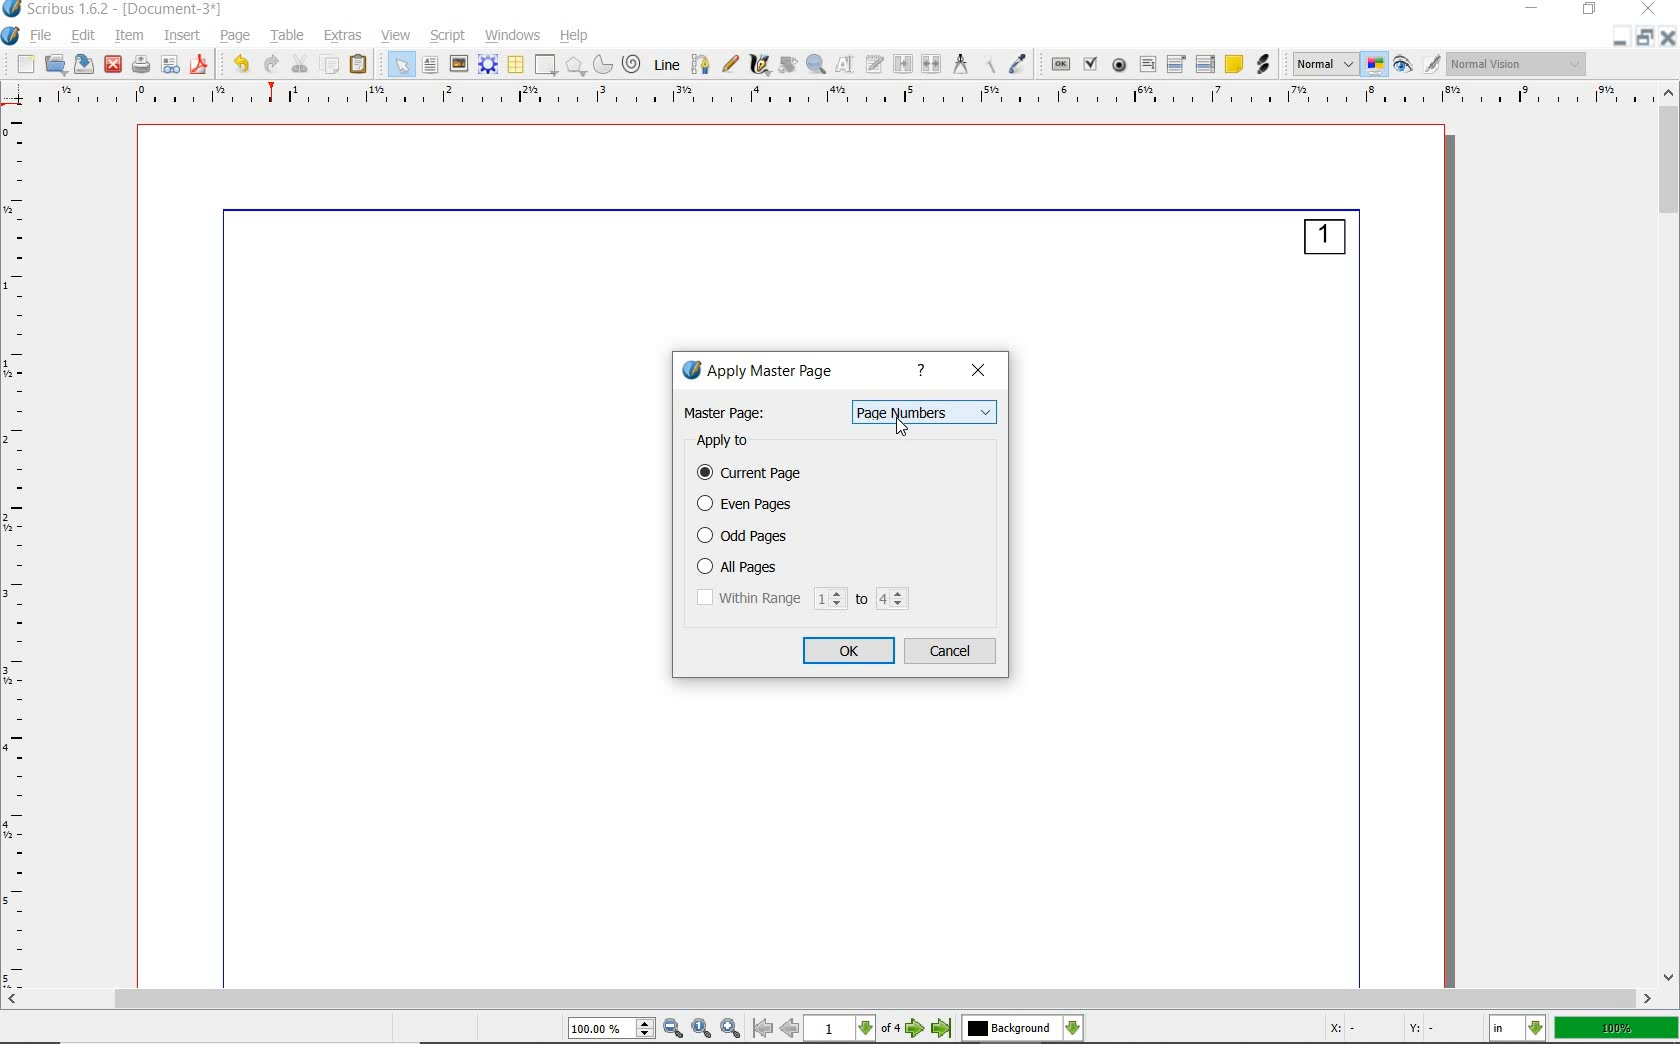  What do you see at coordinates (674, 1029) in the screenshot?
I see `zoom out` at bounding box center [674, 1029].